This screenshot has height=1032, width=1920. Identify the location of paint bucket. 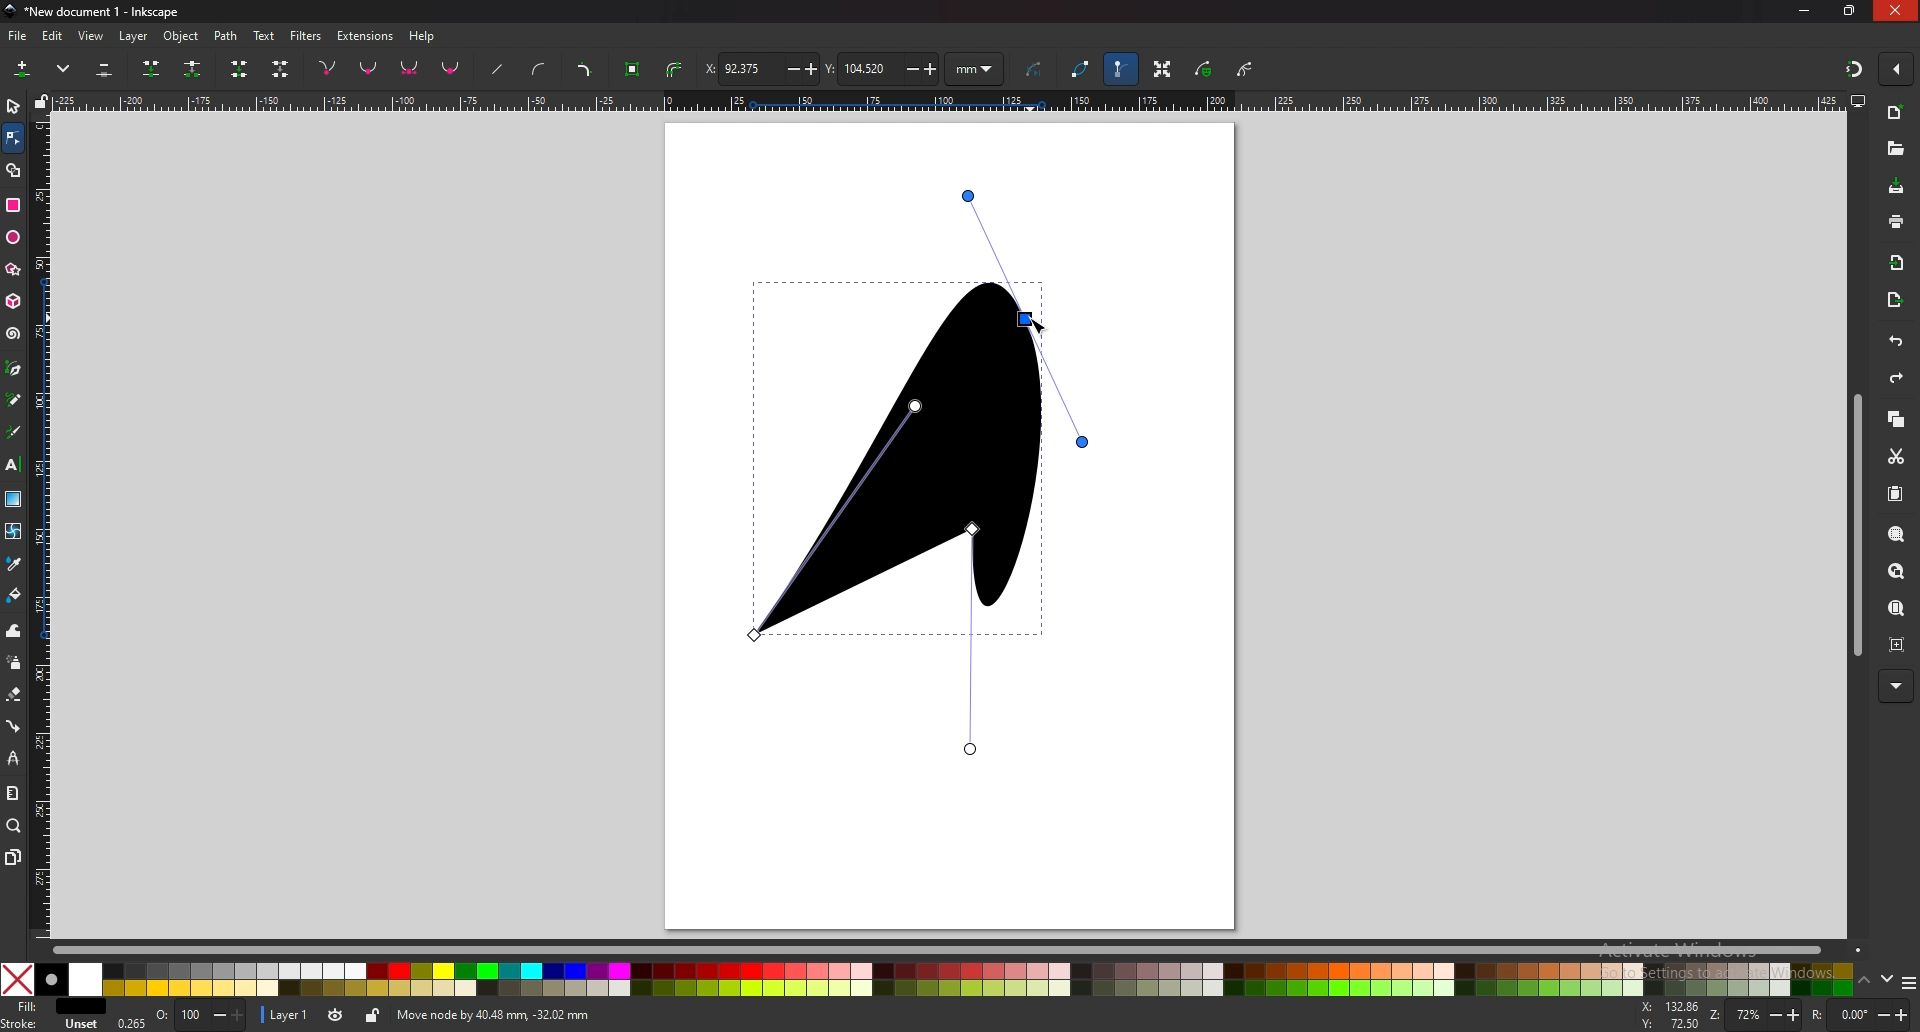
(13, 596).